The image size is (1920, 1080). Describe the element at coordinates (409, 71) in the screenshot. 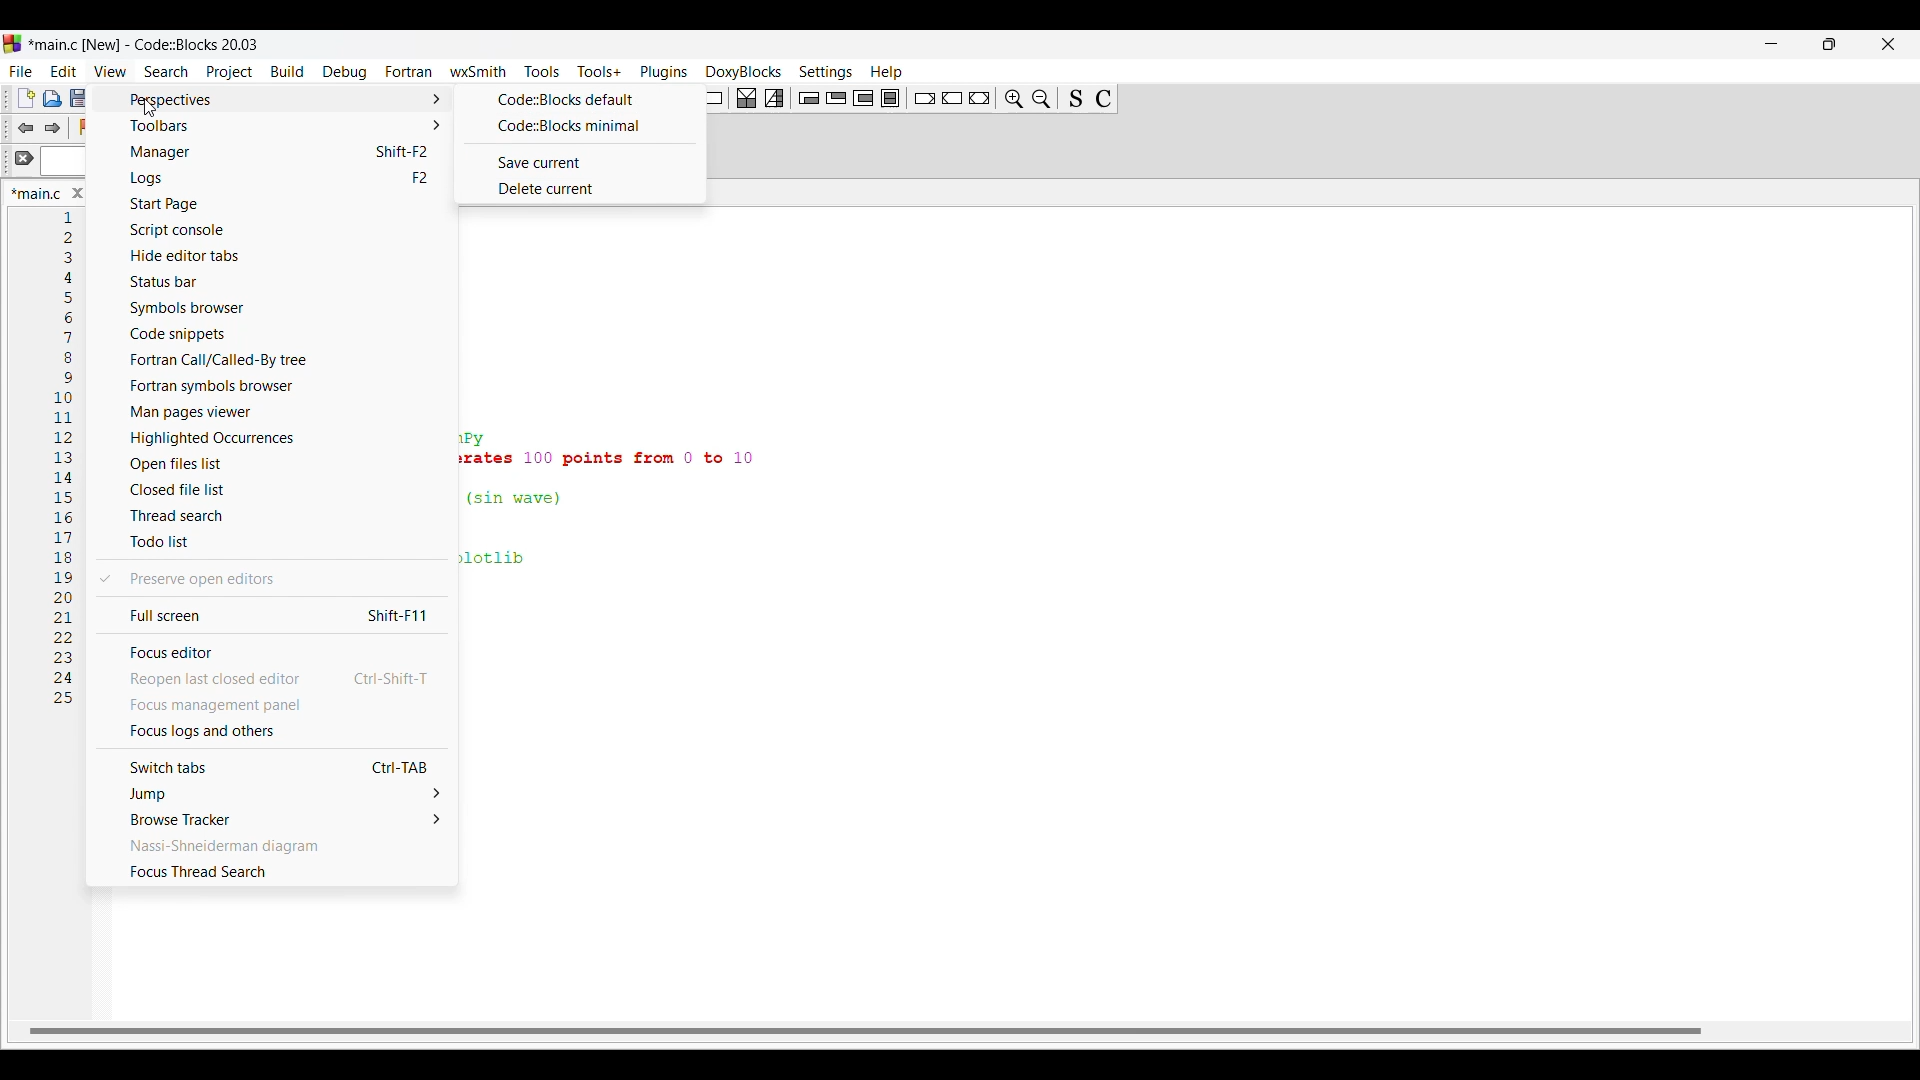

I see `Fortran menu` at that location.